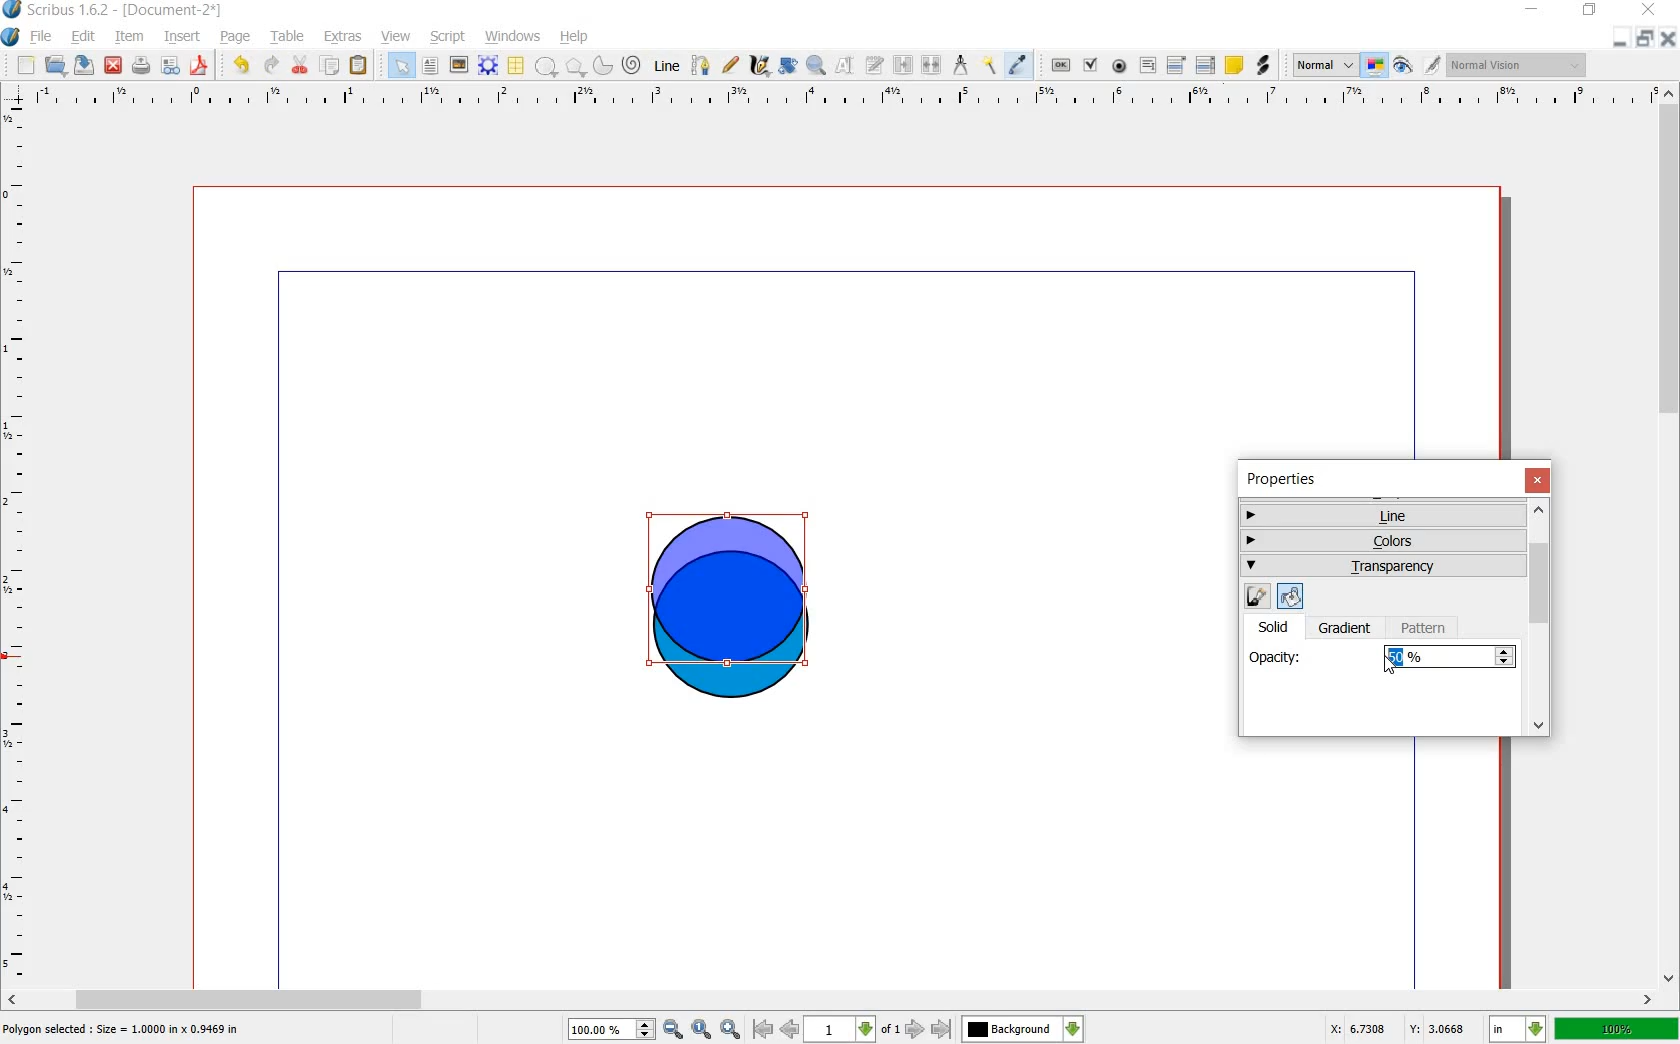  What do you see at coordinates (1645, 40) in the screenshot?
I see `restore` at bounding box center [1645, 40].